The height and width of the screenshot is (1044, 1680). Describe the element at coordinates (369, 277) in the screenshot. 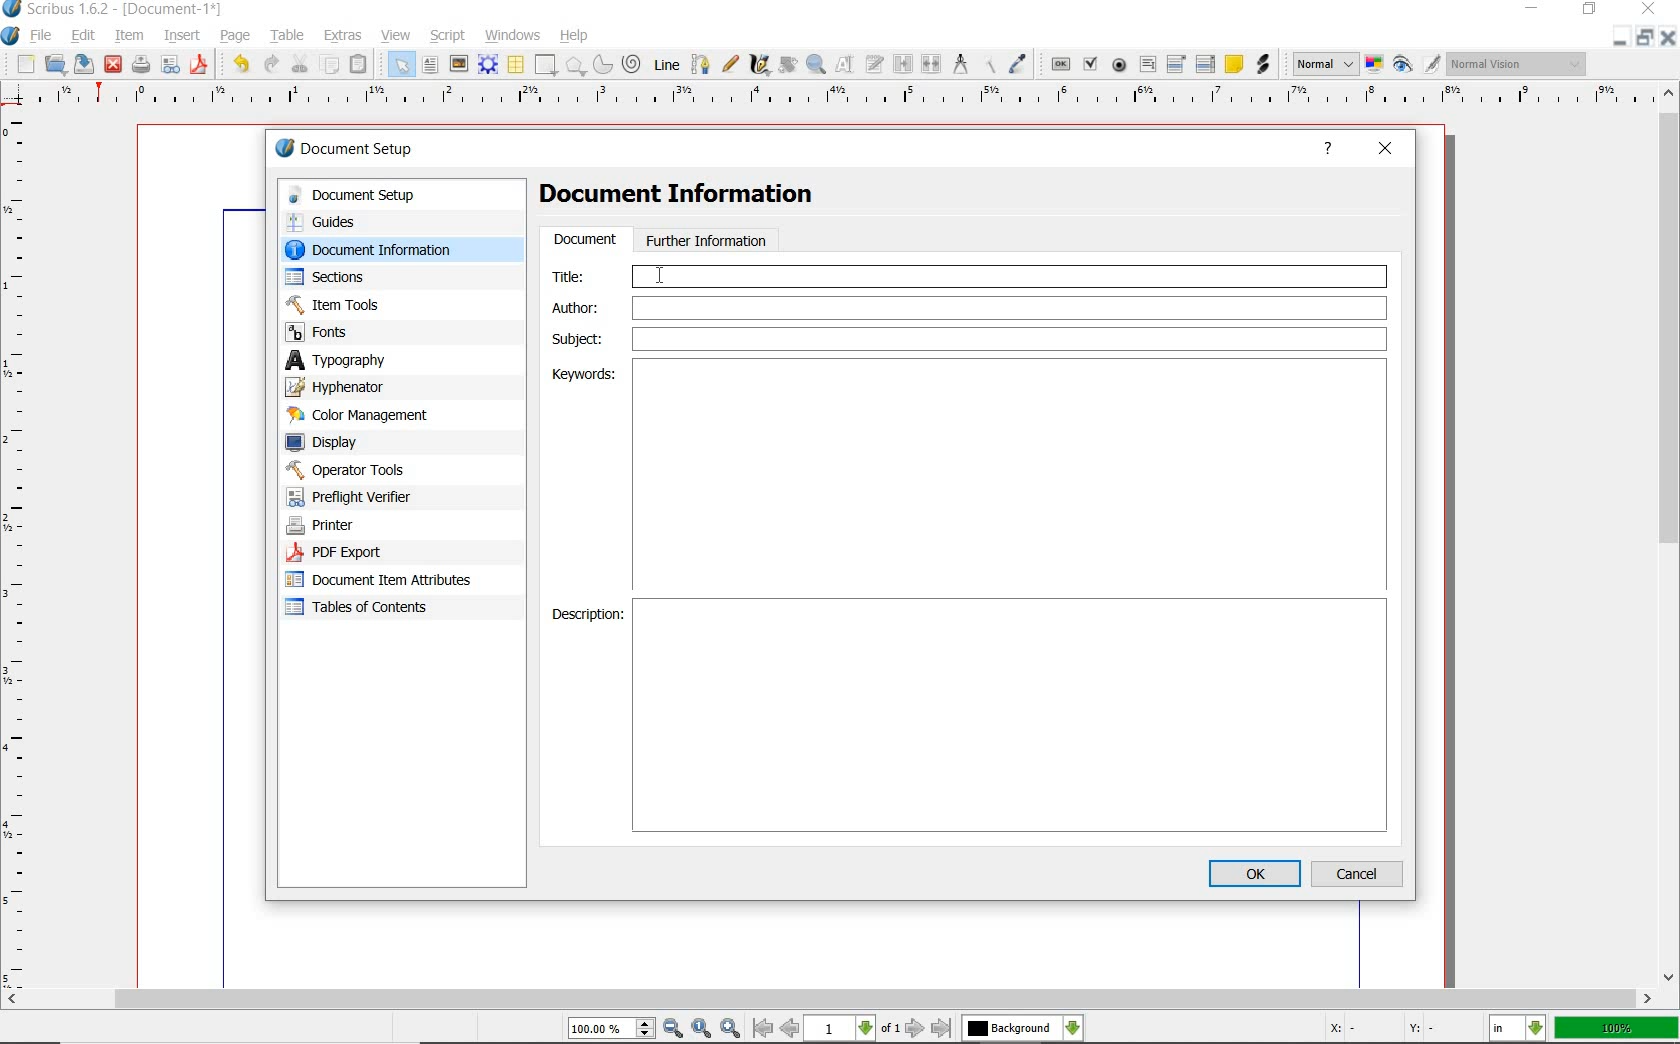

I see `sections` at that location.